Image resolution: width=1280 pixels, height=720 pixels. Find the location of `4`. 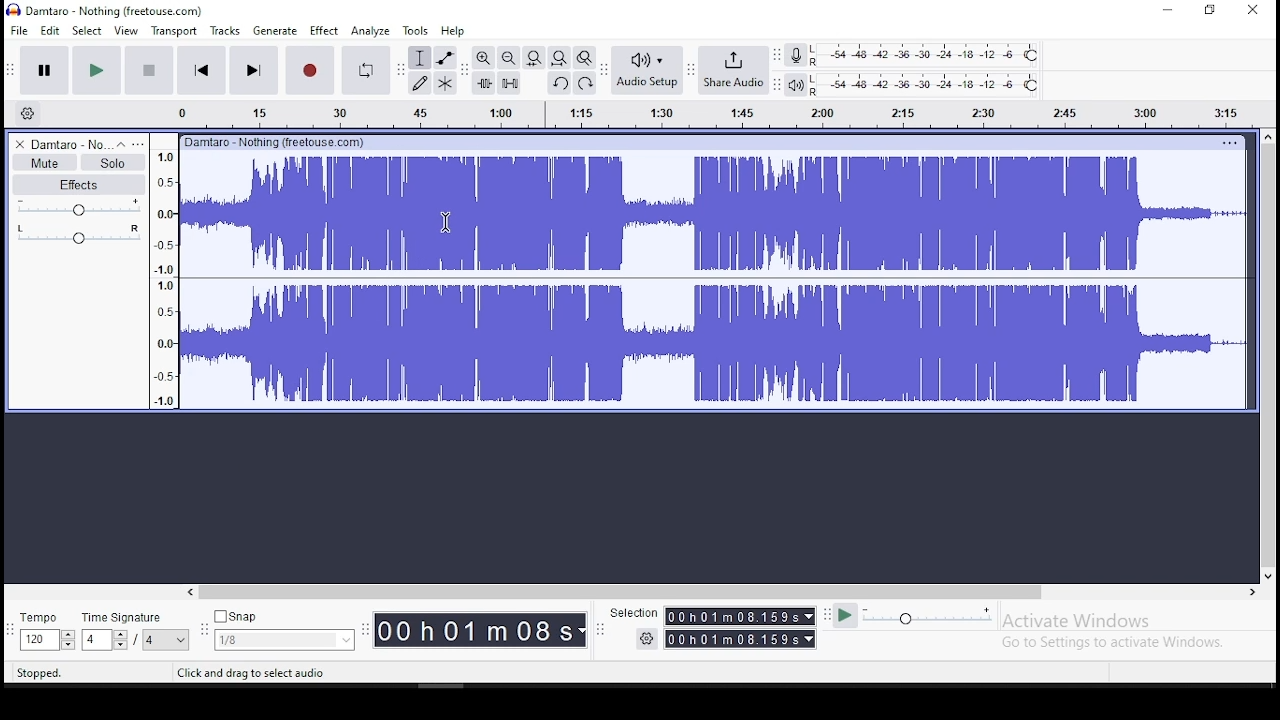

4 is located at coordinates (95, 640).